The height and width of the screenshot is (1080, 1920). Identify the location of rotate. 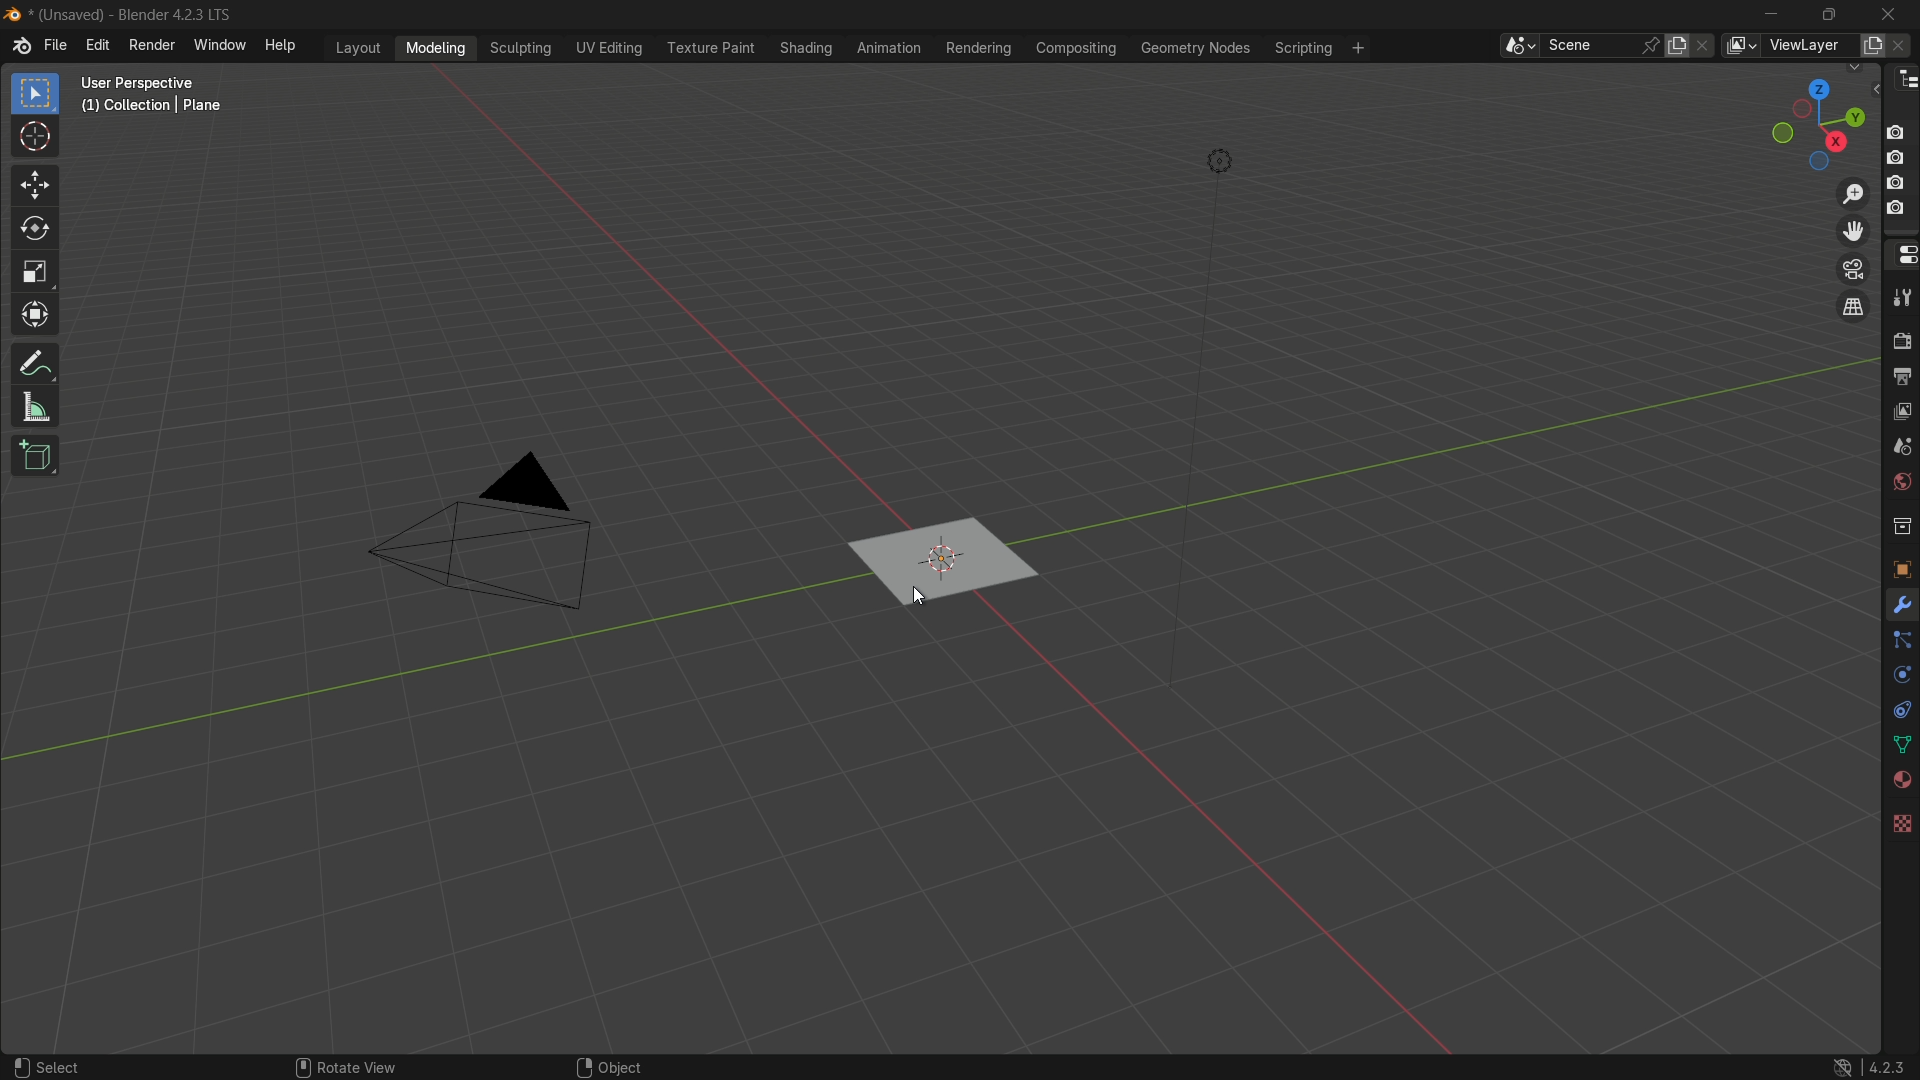
(37, 230).